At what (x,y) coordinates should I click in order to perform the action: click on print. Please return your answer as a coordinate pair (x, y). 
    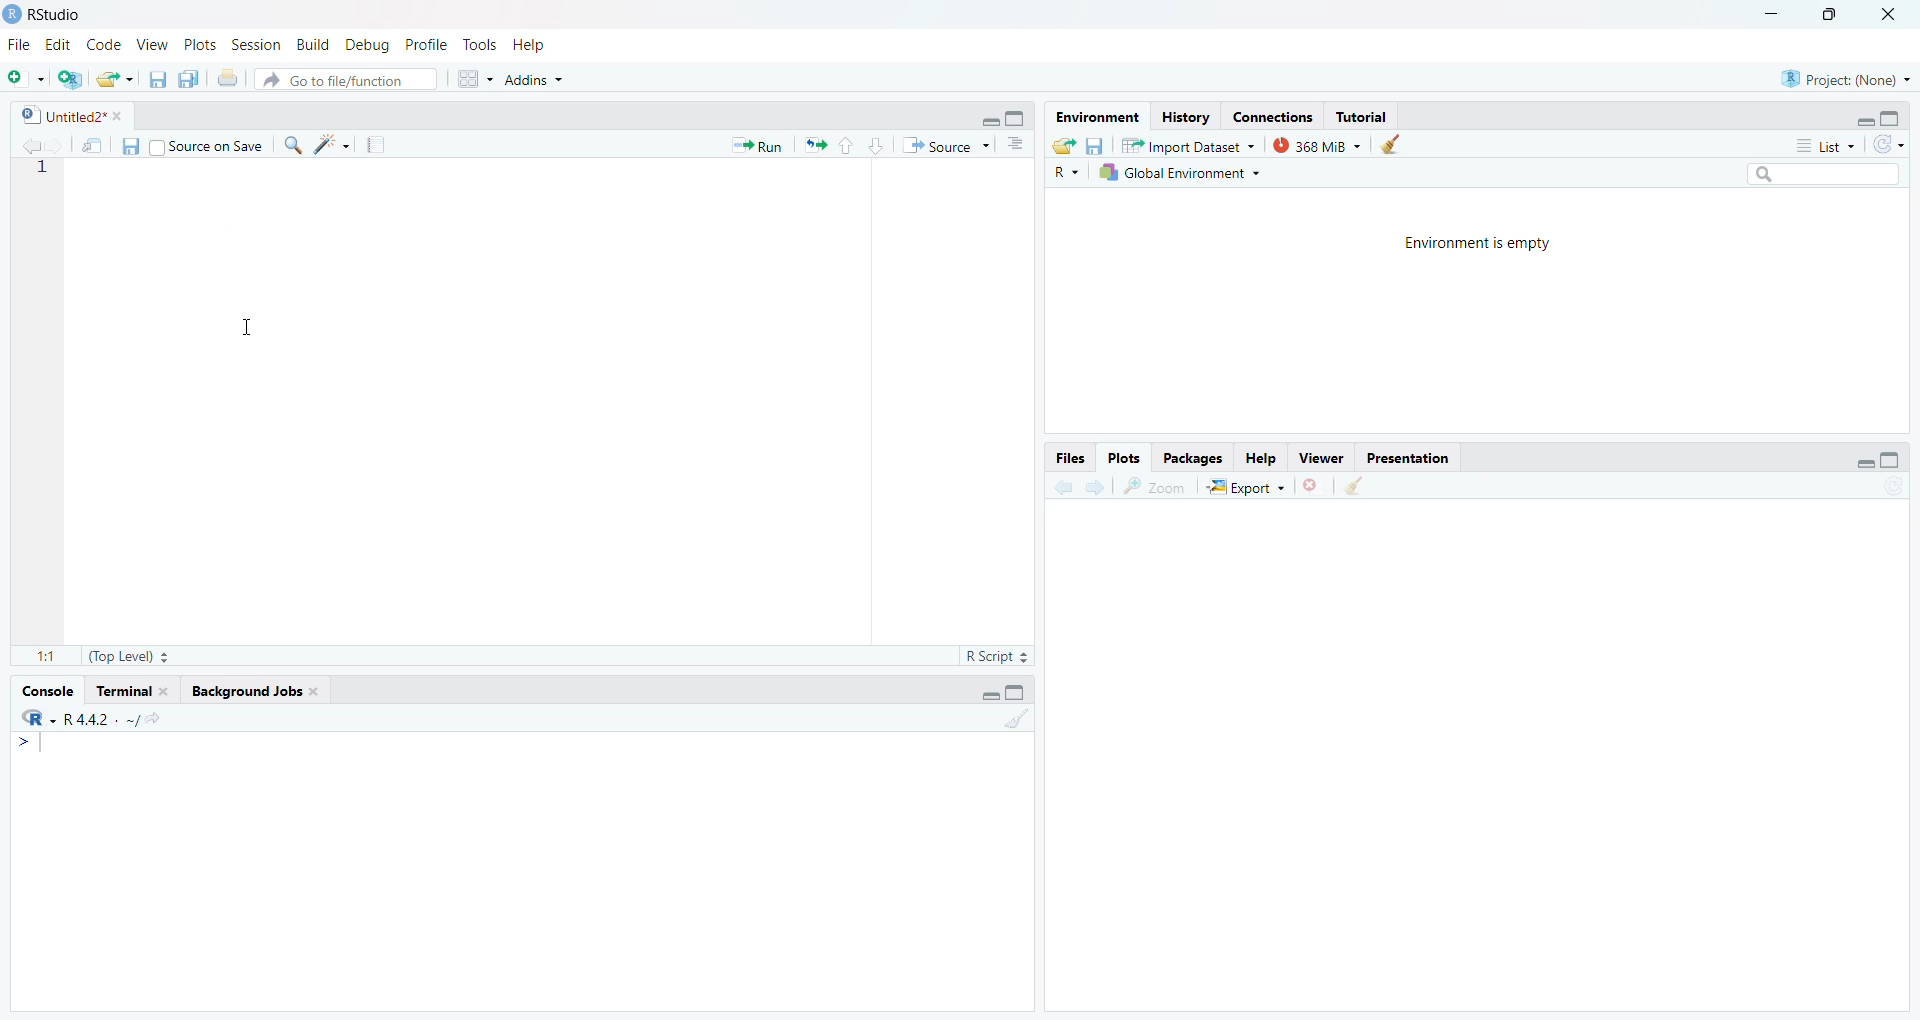
    Looking at the image, I should click on (230, 82).